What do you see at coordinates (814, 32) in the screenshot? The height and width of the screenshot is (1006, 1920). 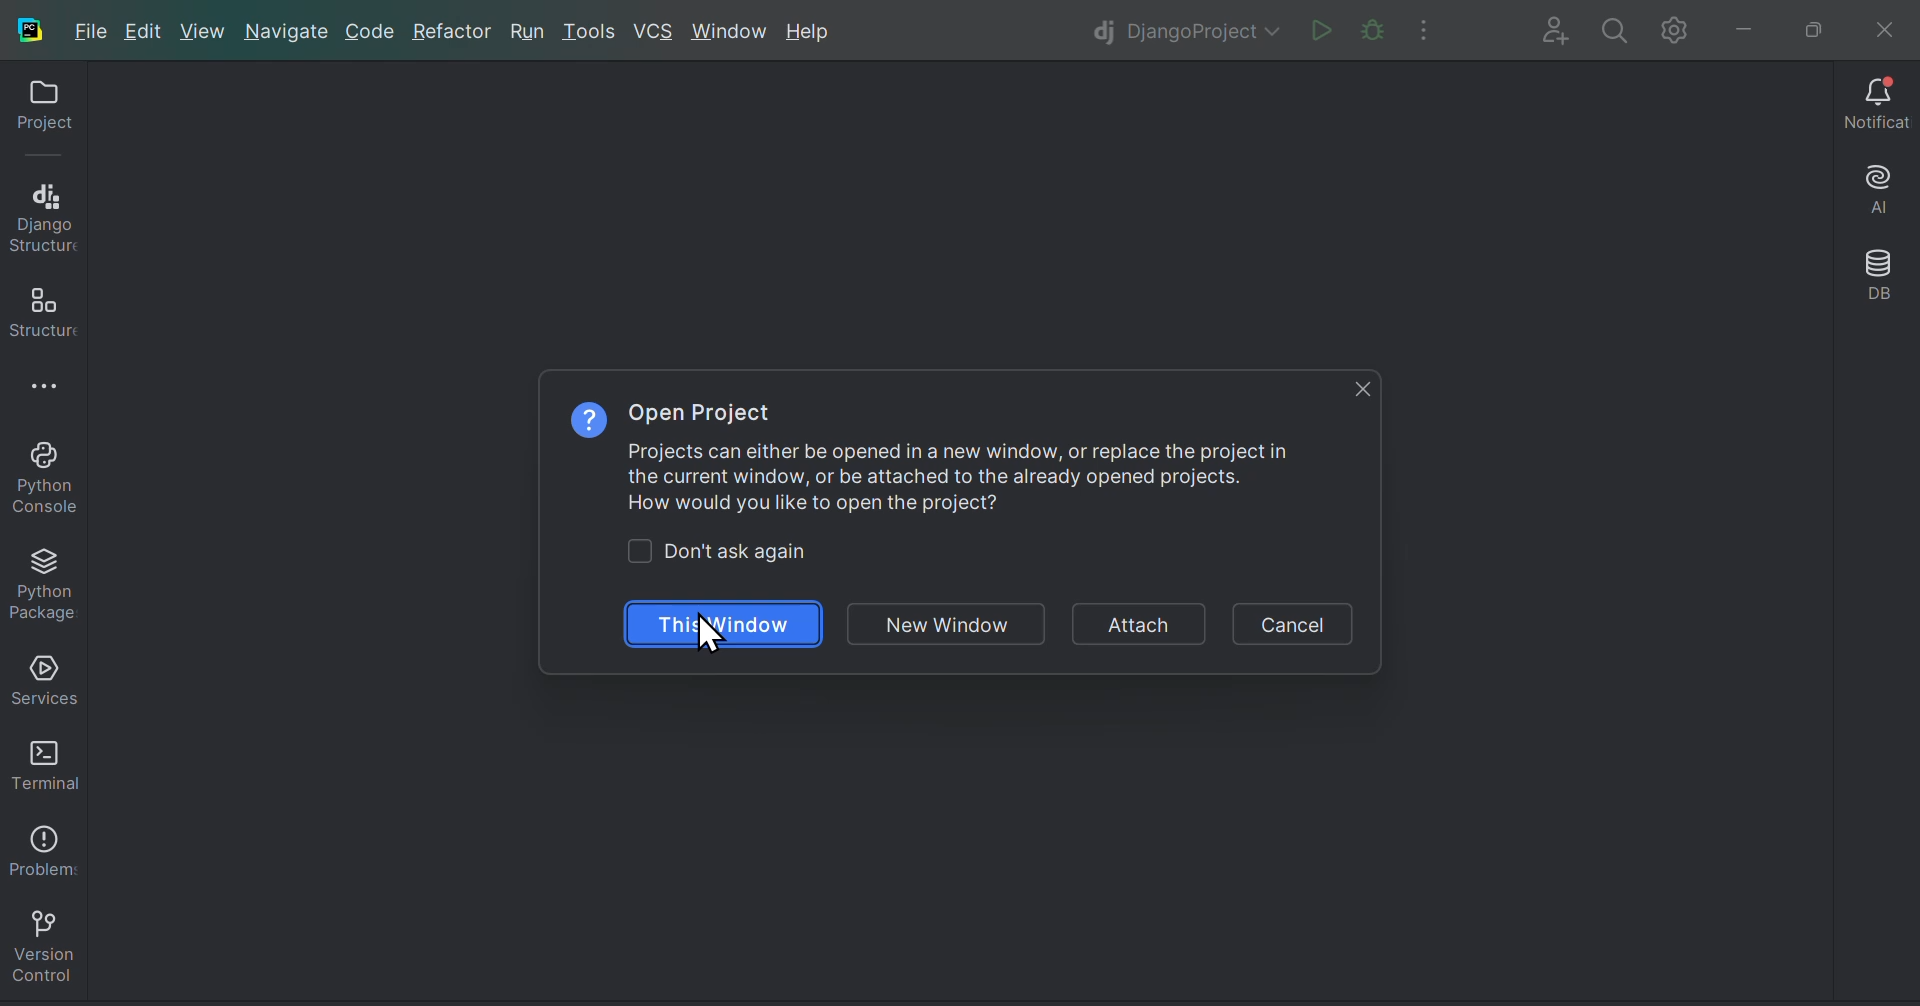 I see `Help` at bounding box center [814, 32].